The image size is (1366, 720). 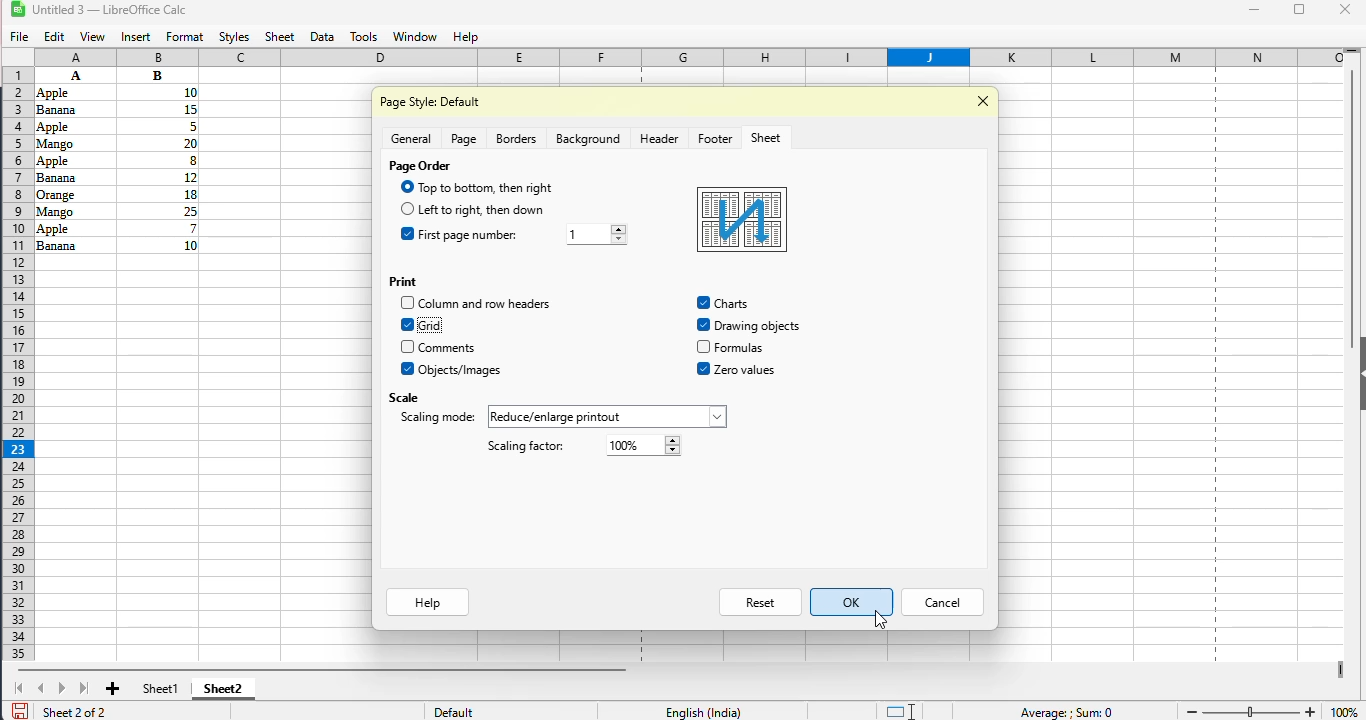 What do you see at coordinates (136, 38) in the screenshot?
I see `insert` at bounding box center [136, 38].